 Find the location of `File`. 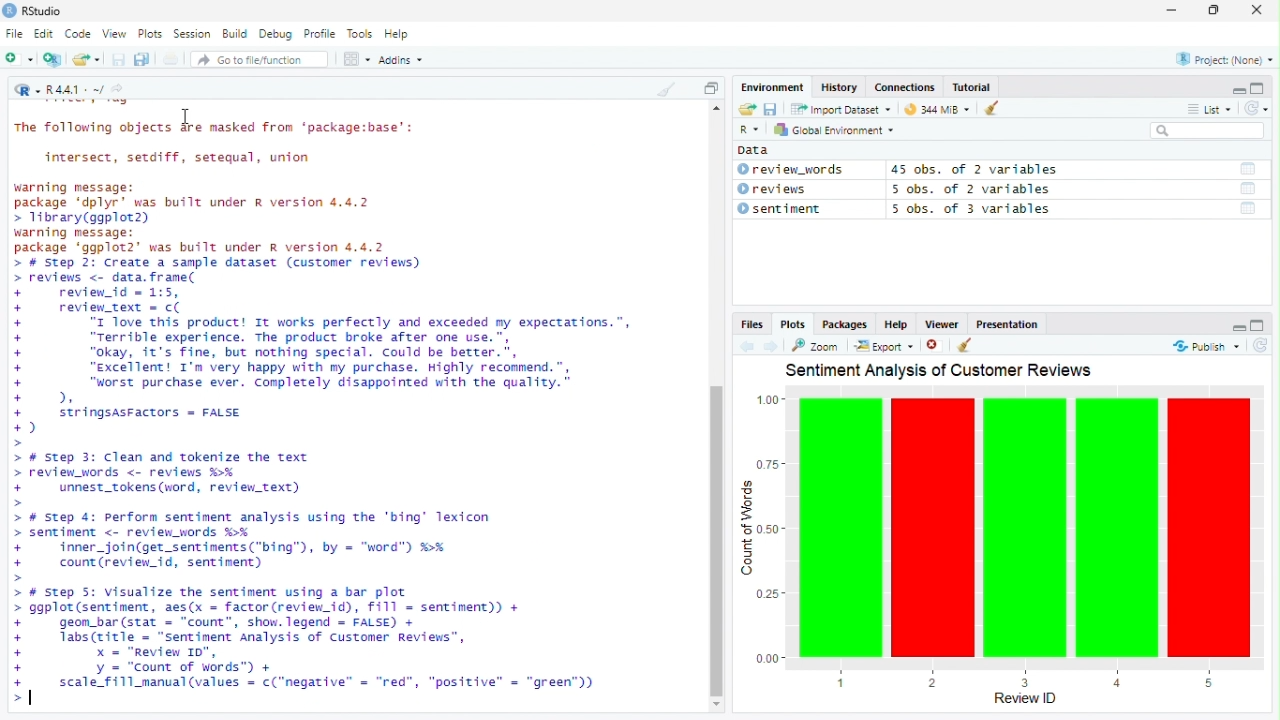

File is located at coordinates (14, 33).